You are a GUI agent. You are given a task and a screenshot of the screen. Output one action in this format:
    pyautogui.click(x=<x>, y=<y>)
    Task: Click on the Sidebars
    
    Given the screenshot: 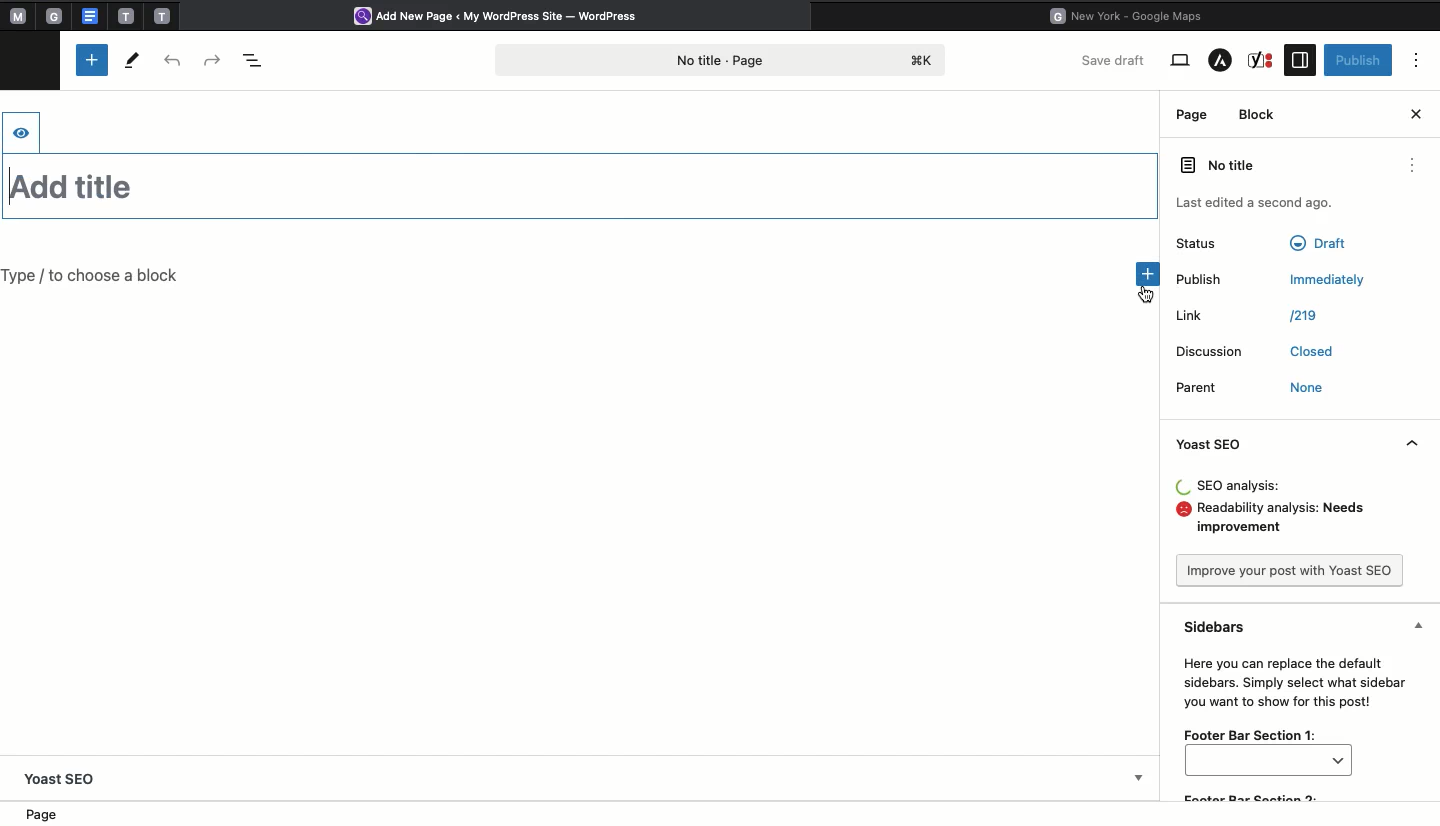 What is the action you would take?
    pyautogui.click(x=1283, y=664)
    